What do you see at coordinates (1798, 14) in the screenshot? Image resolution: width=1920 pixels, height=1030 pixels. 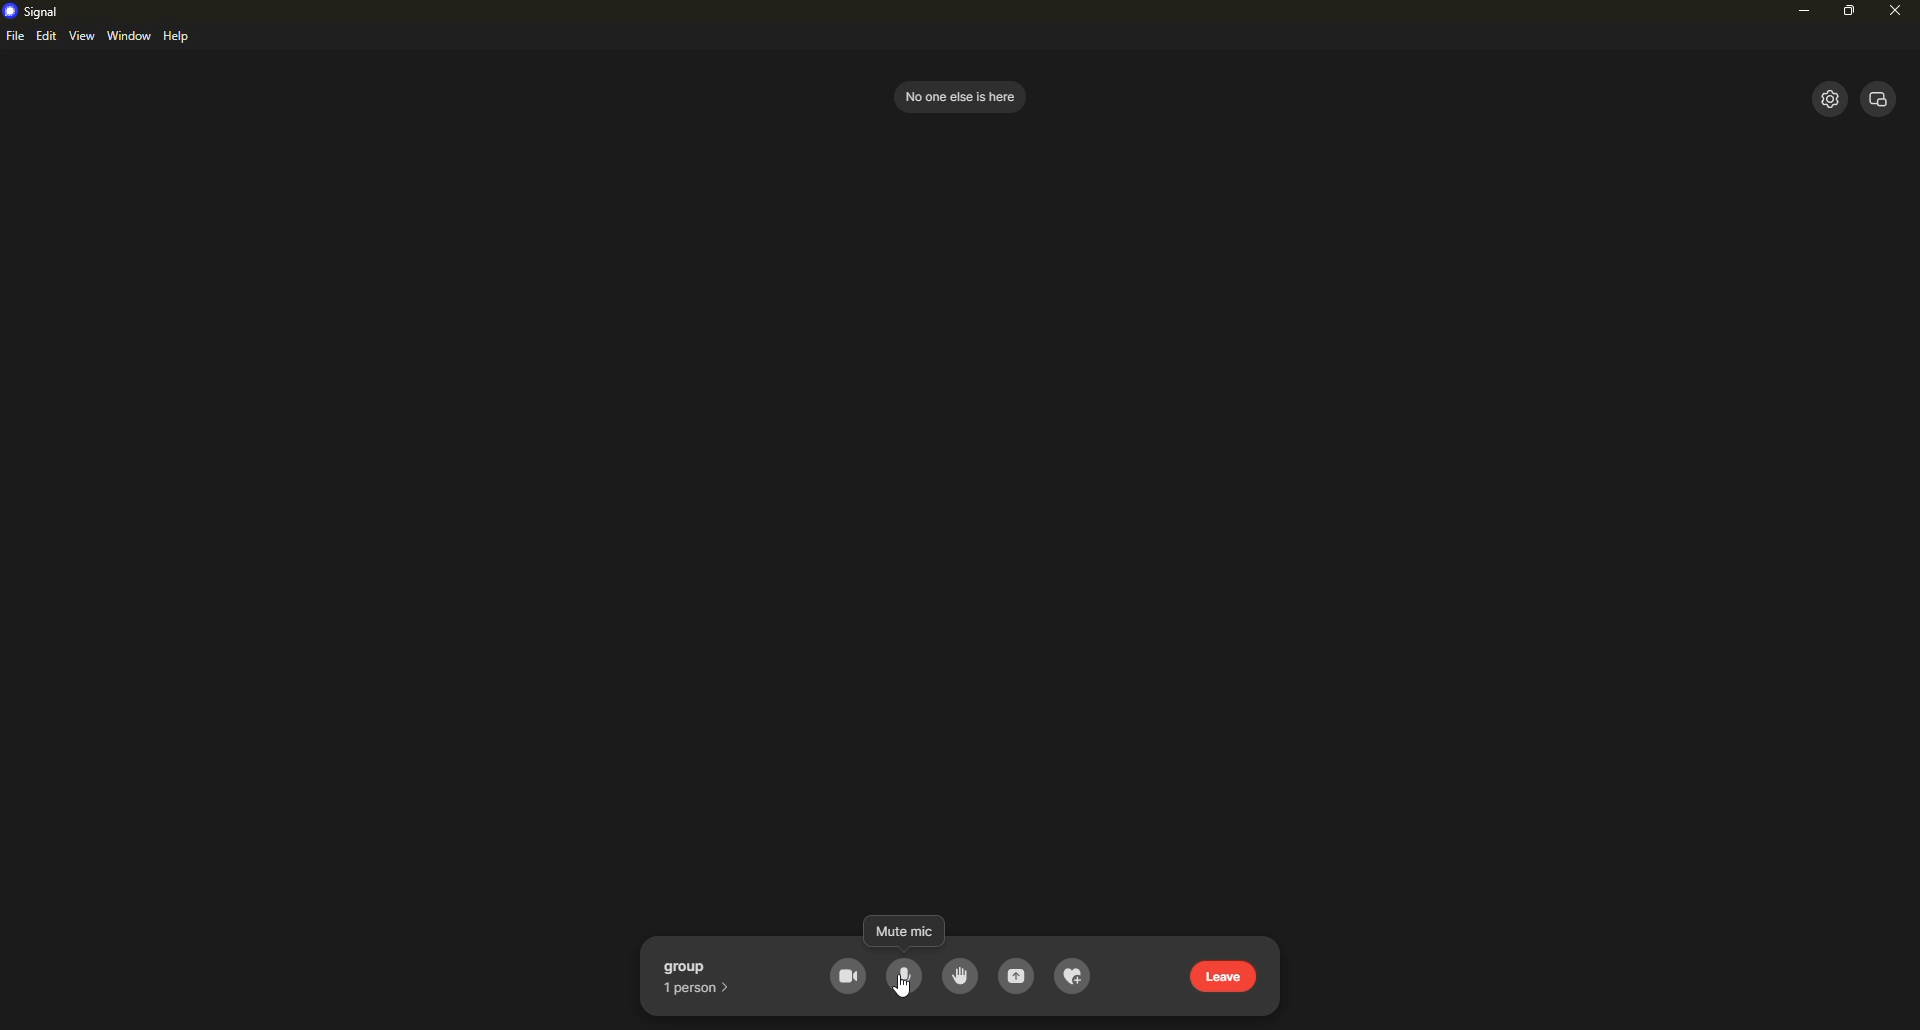 I see `minimize` at bounding box center [1798, 14].